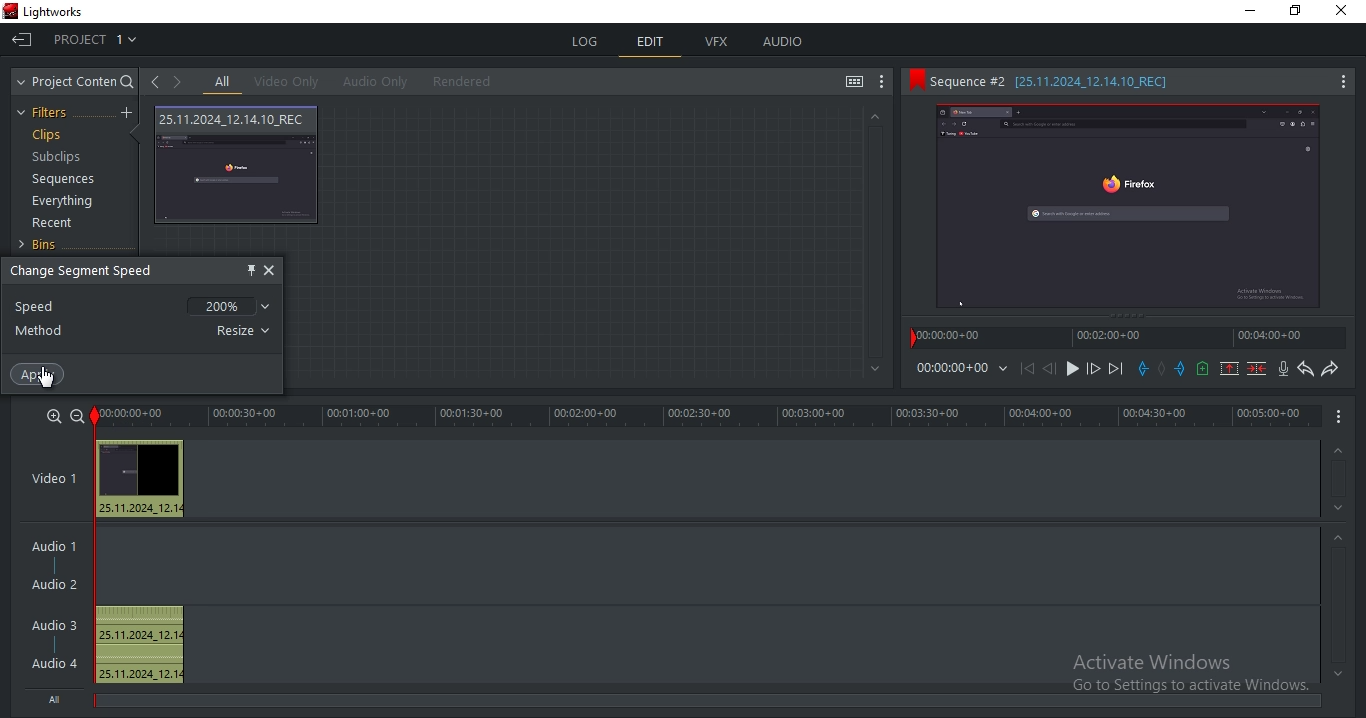 The width and height of the screenshot is (1366, 718). I want to click on bins, so click(46, 245).